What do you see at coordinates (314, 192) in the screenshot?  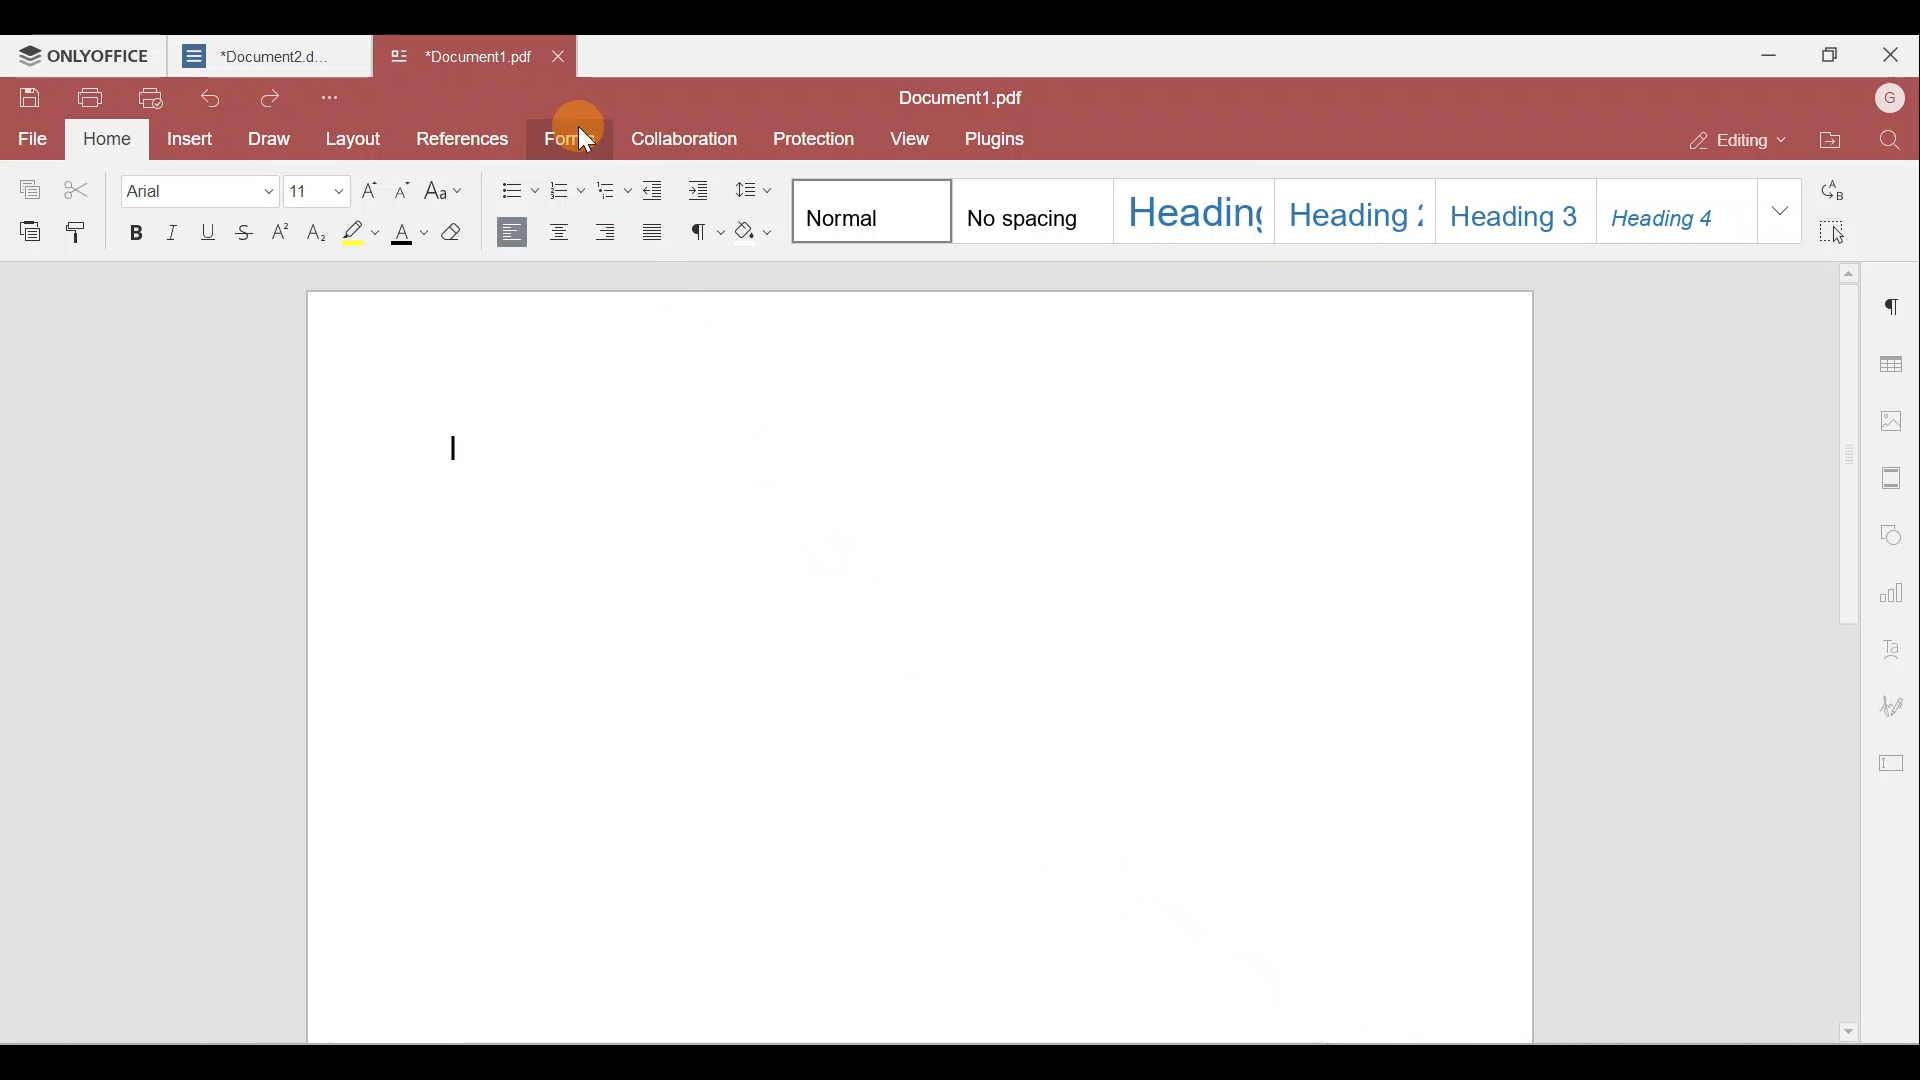 I see `Font size` at bounding box center [314, 192].